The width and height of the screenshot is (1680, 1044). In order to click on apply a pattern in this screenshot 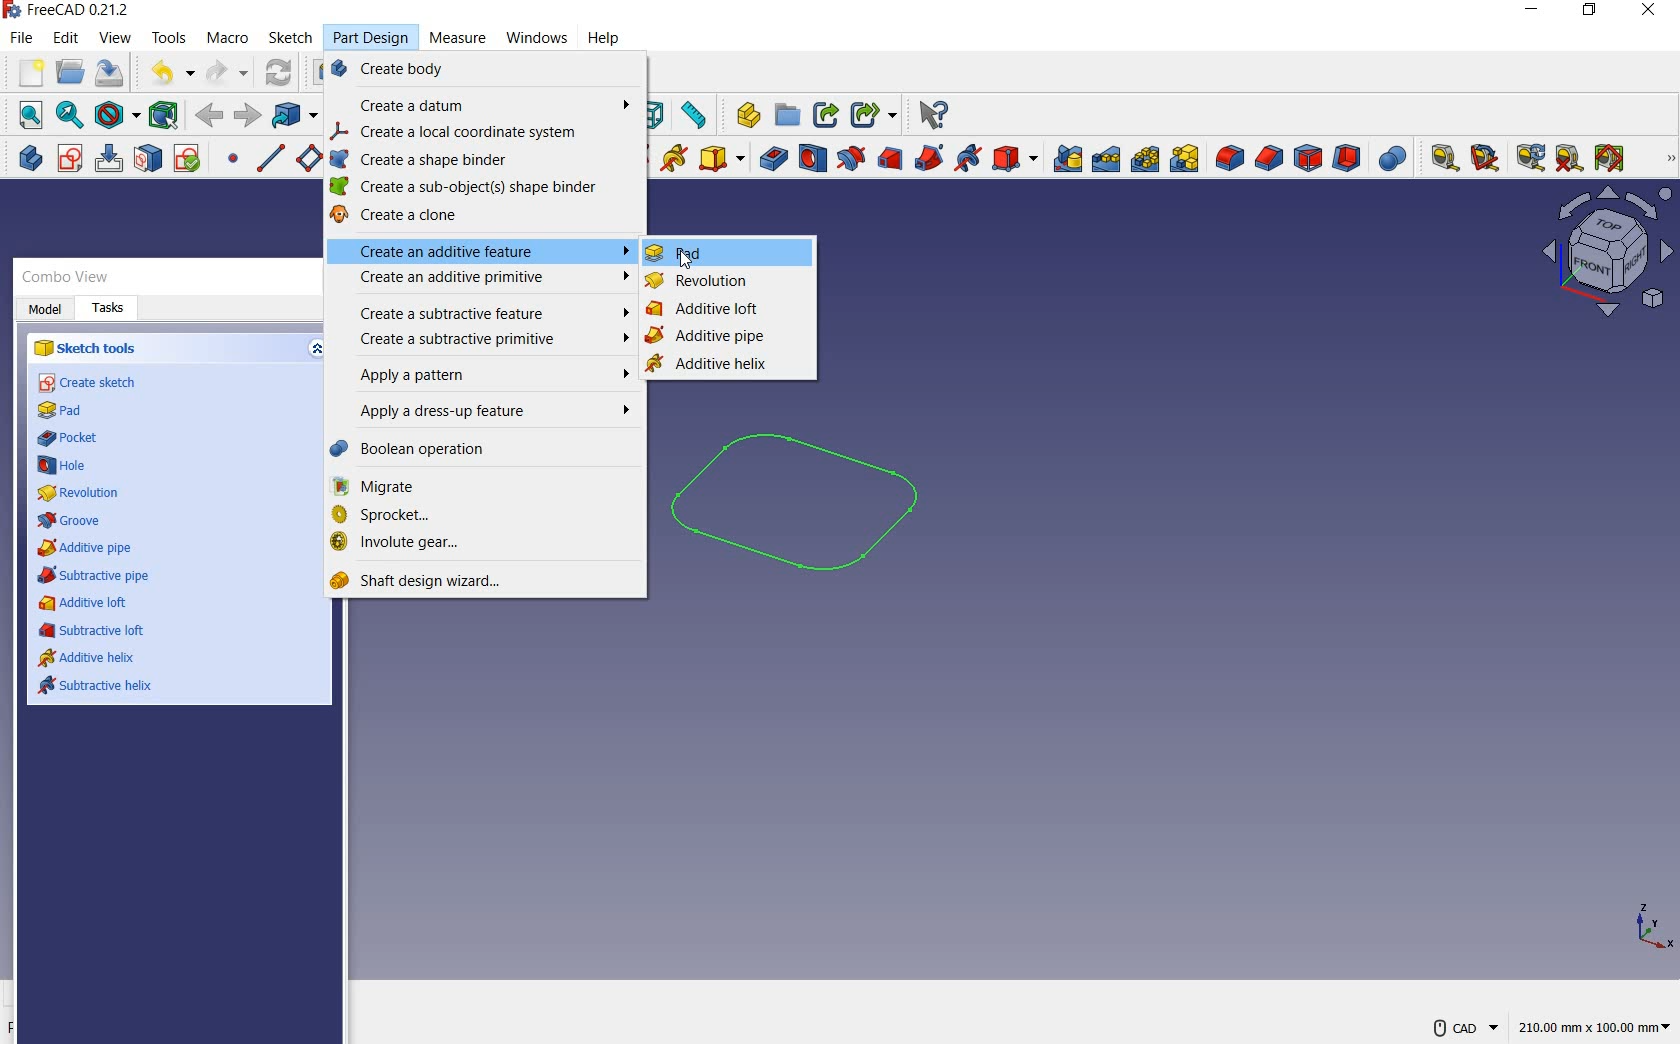, I will do `click(489, 377)`.